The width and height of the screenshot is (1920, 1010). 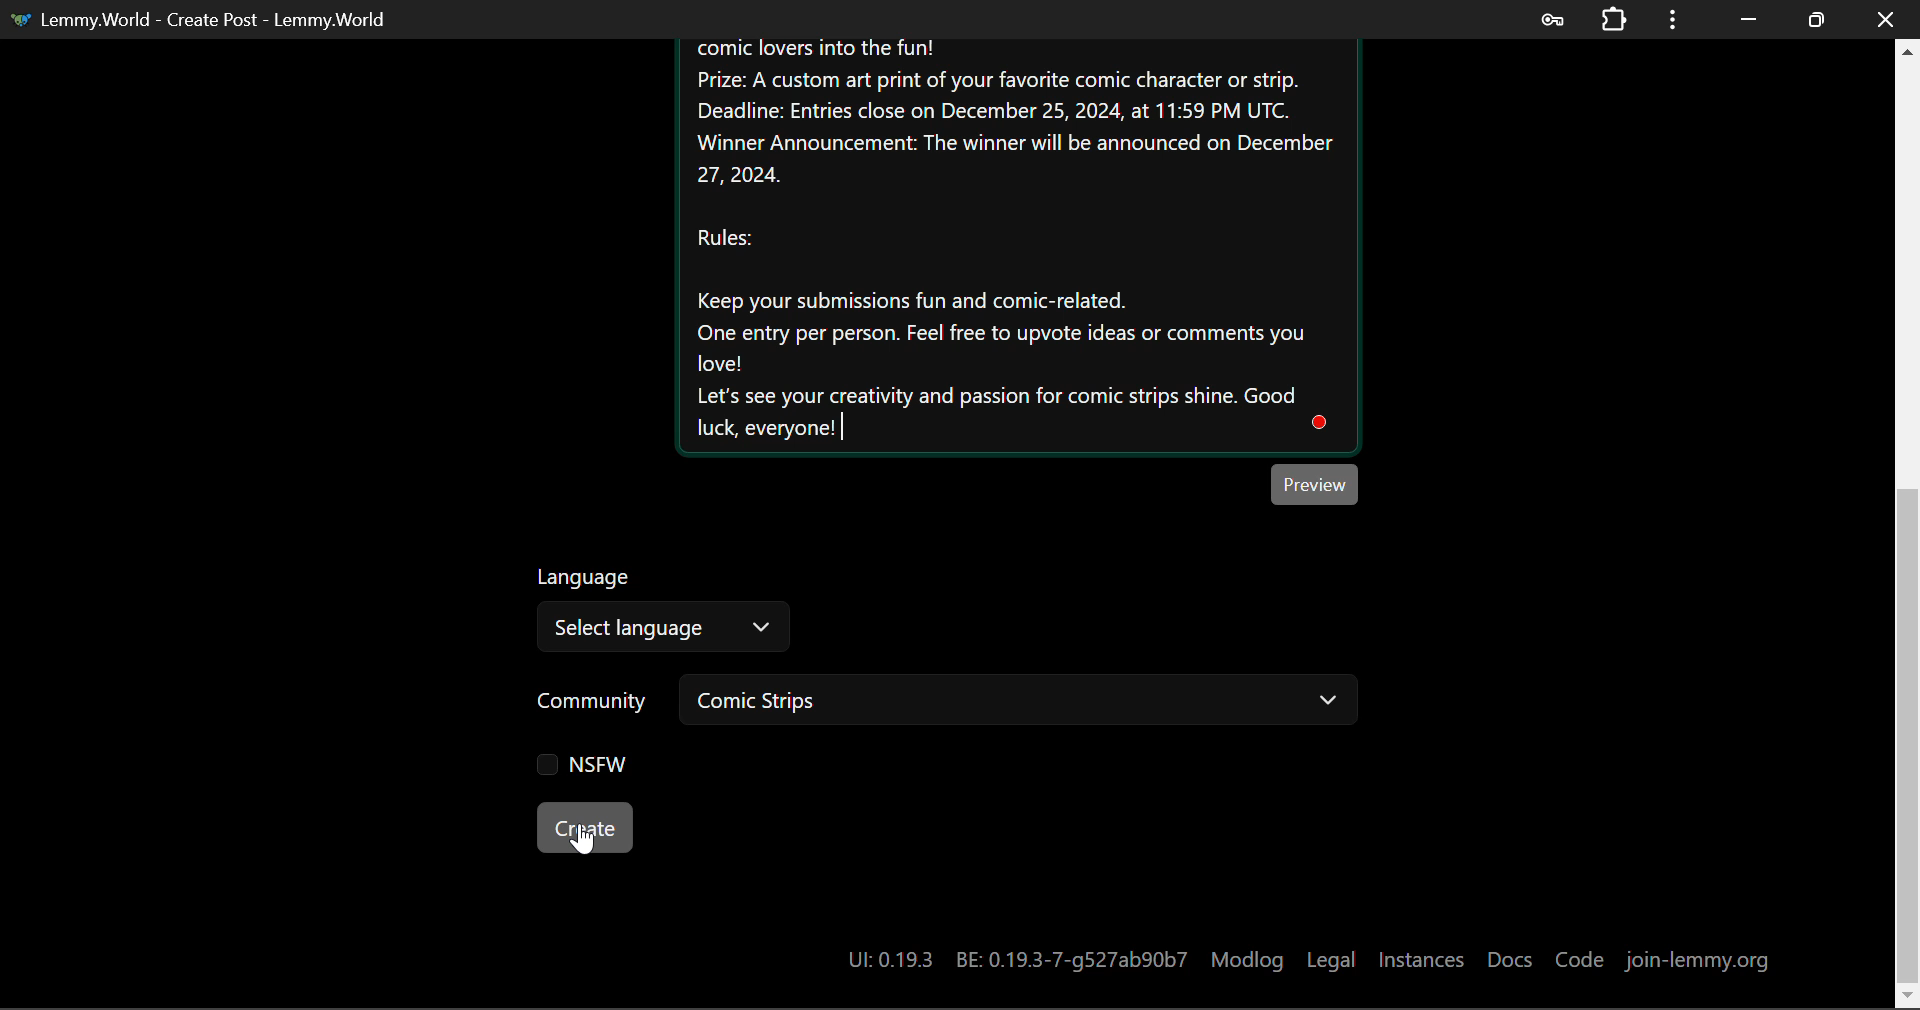 I want to click on Select Language, so click(x=662, y=627).